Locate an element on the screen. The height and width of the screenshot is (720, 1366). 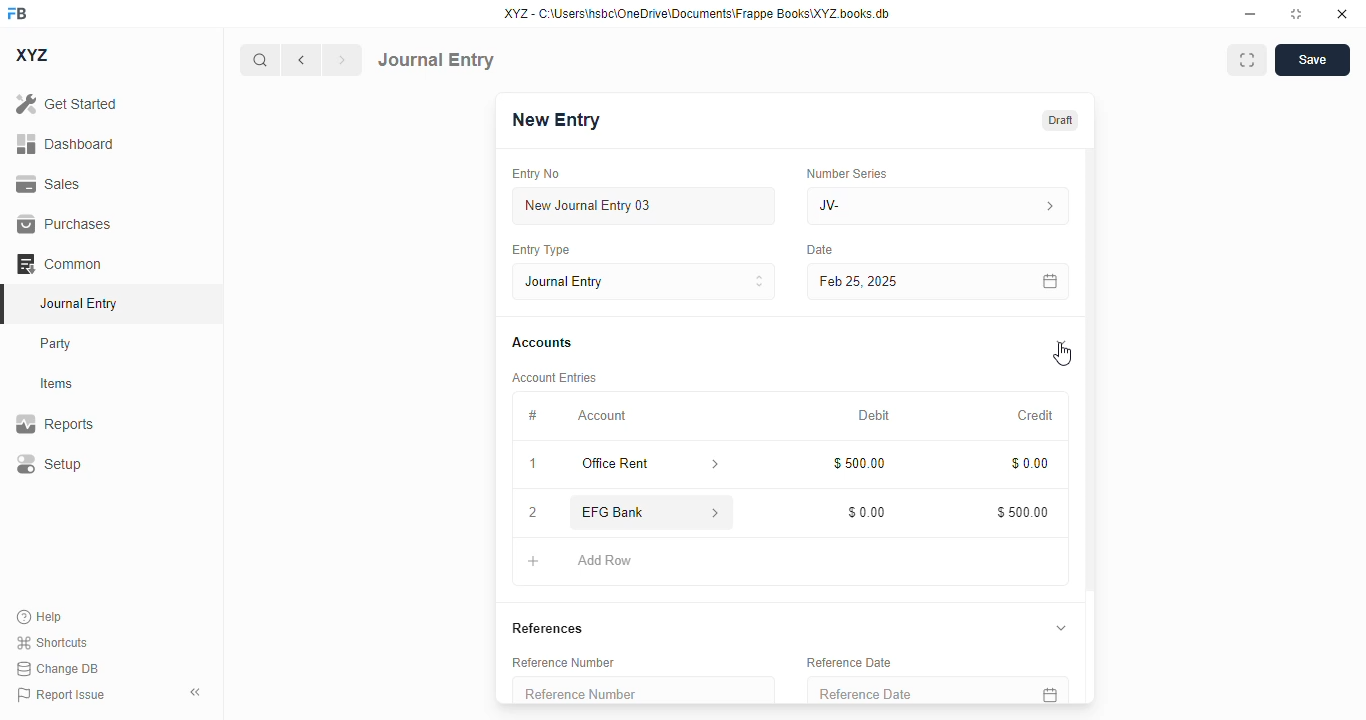
XYZ - C:\Users\hsbc\OneDrive\Documents\Frappe Books\XYZ books.db is located at coordinates (697, 13).